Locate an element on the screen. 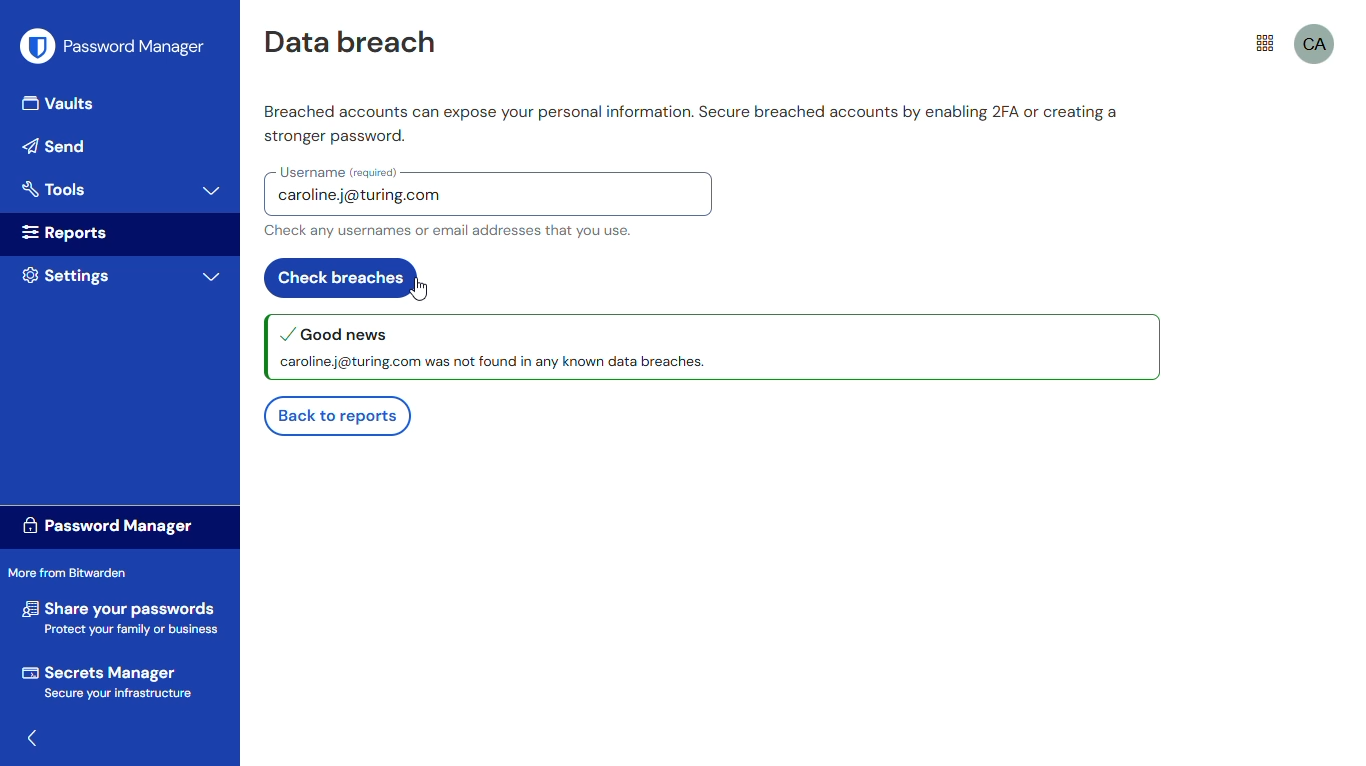 The height and width of the screenshot is (766, 1366). secrets manager secure your infrastucture is located at coordinates (110, 681).